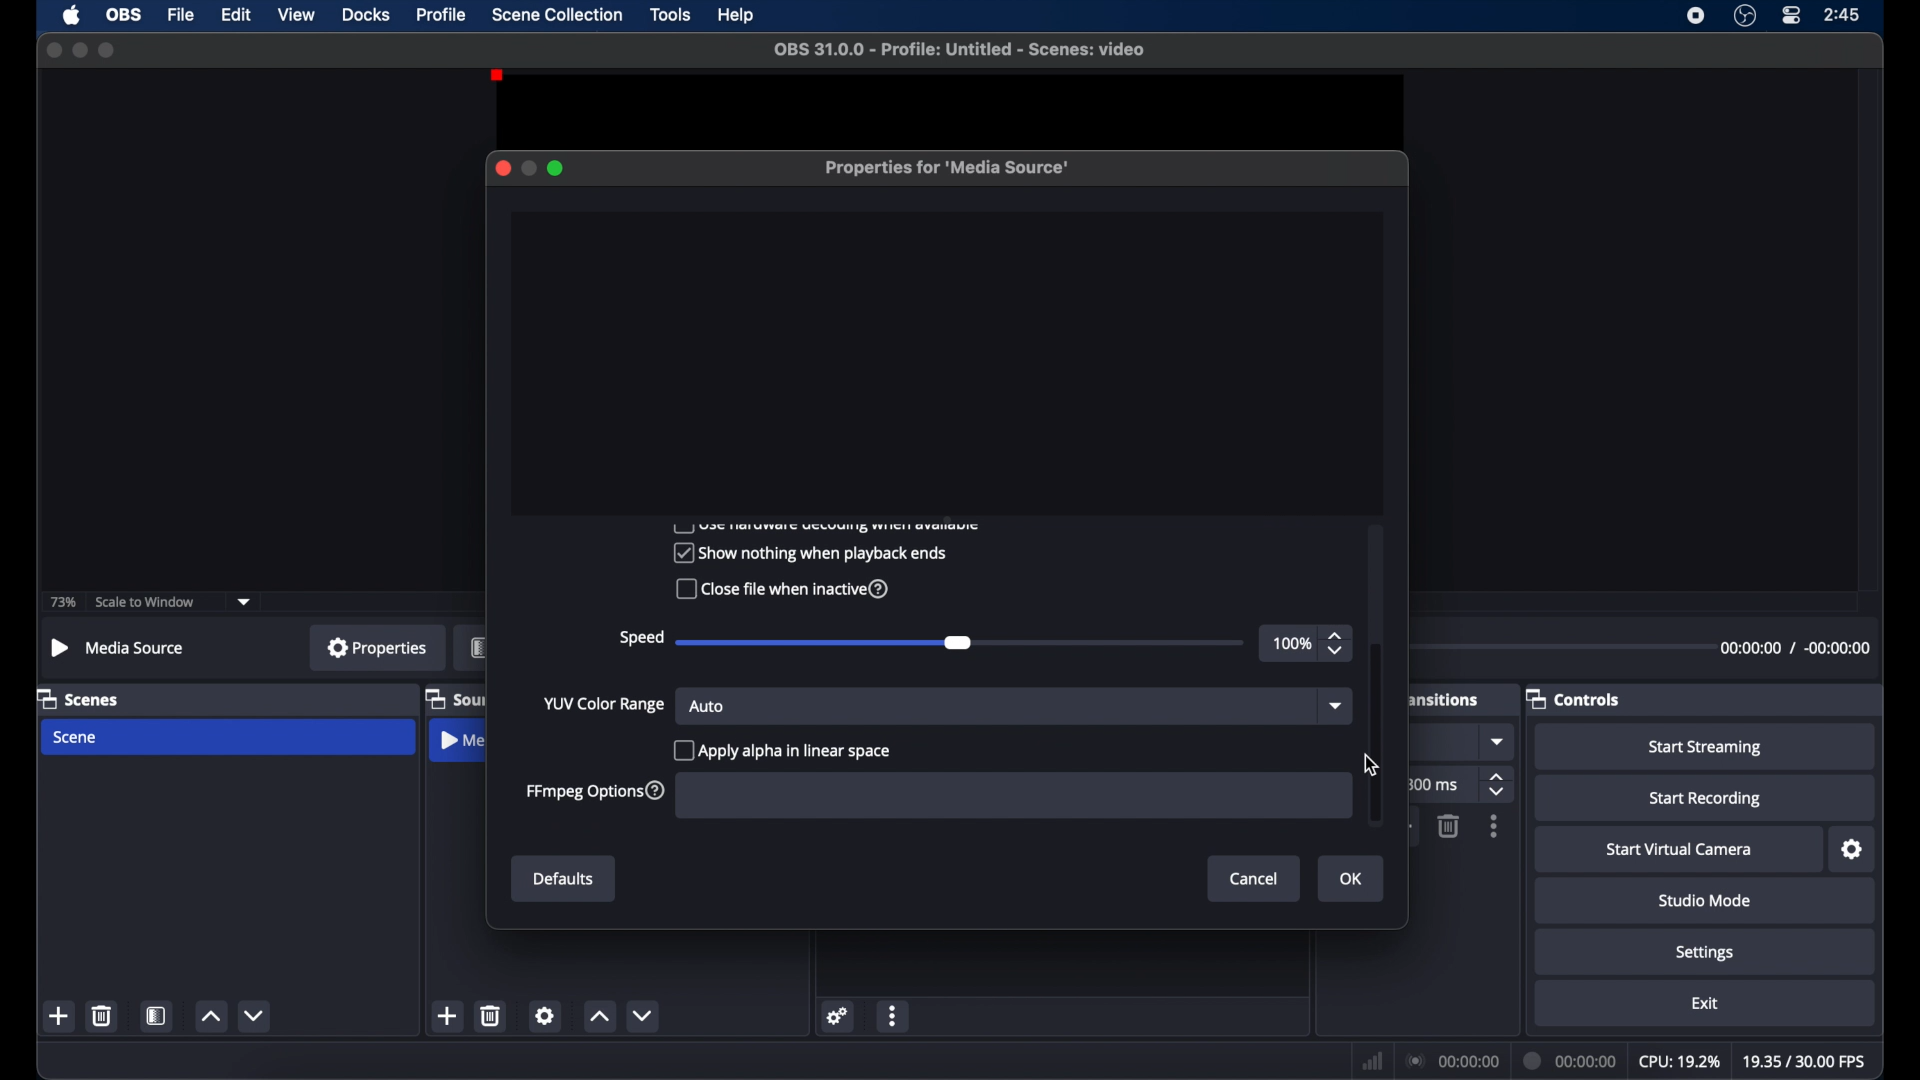 Image resolution: width=1920 pixels, height=1080 pixels. What do you see at coordinates (79, 49) in the screenshot?
I see `minimize` at bounding box center [79, 49].